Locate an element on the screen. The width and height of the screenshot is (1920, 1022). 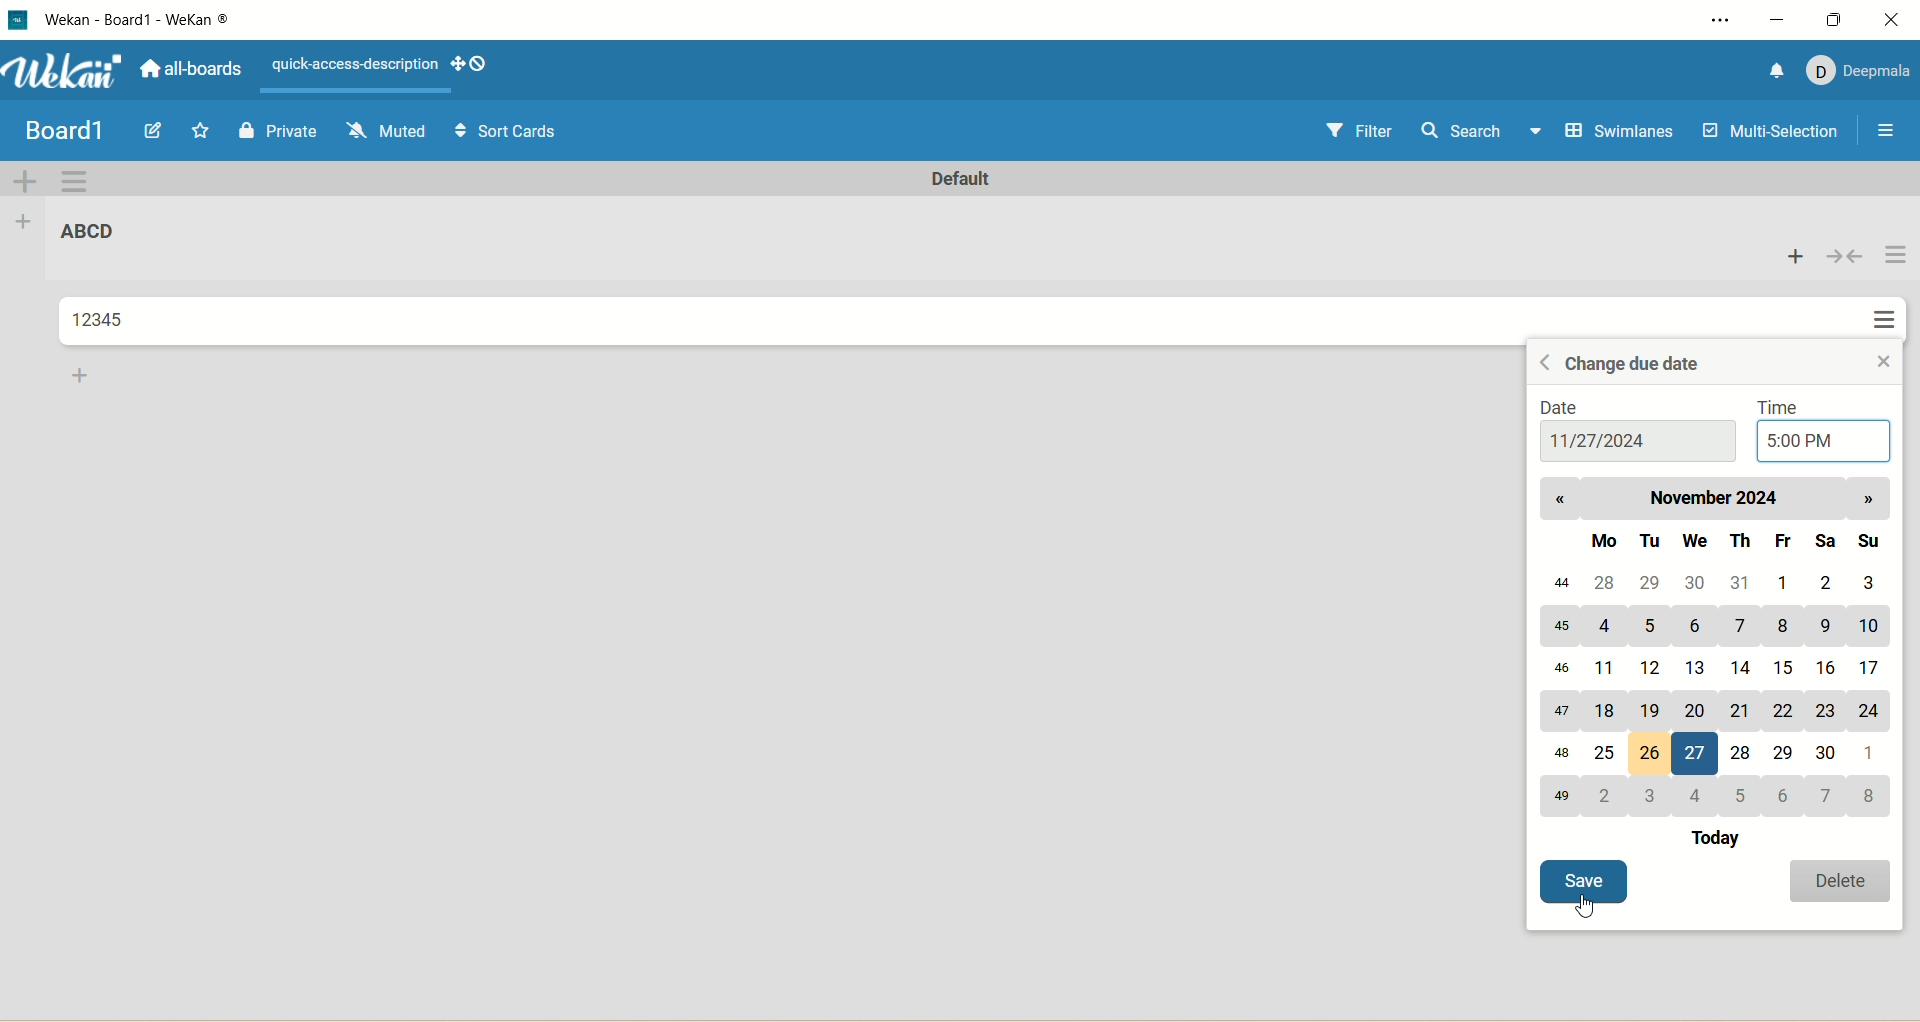
muted is located at coordinates (388, 131).